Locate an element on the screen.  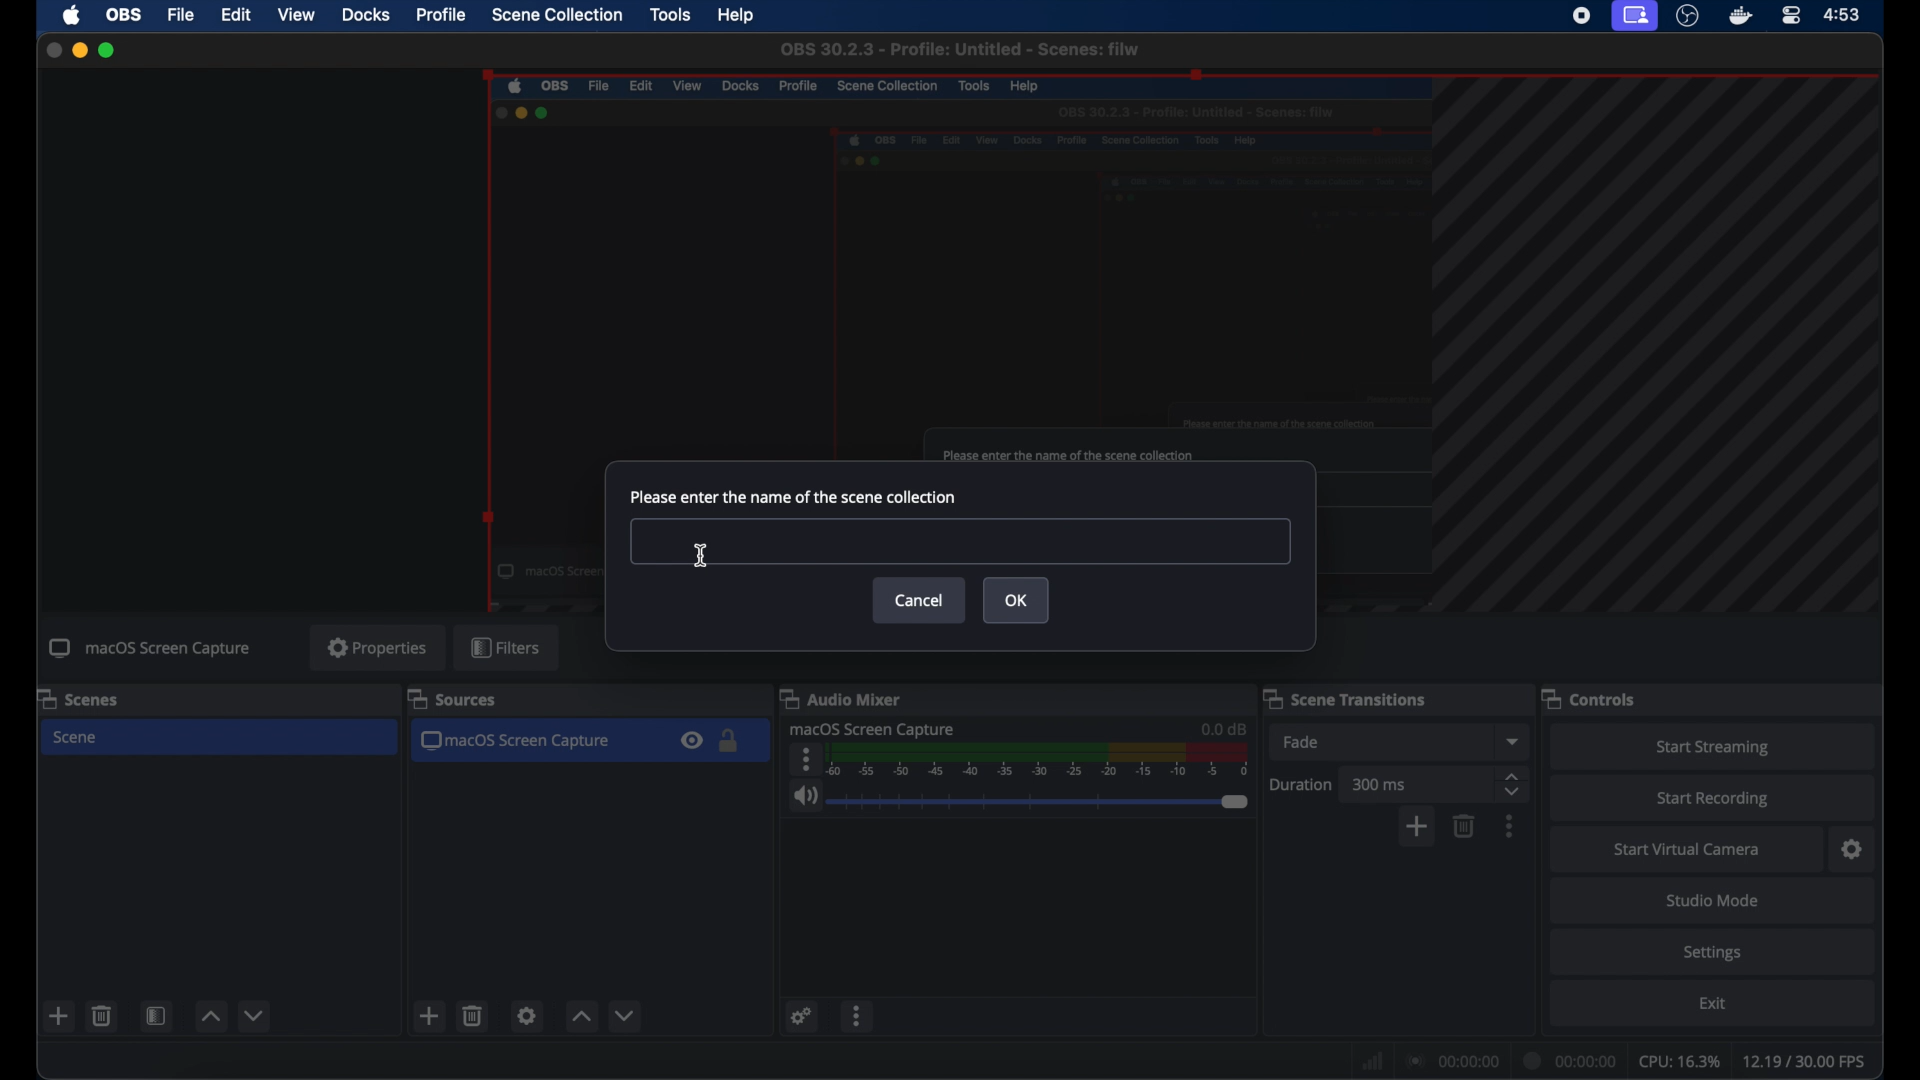
add scene transition is located at coordinates (1418, 828).